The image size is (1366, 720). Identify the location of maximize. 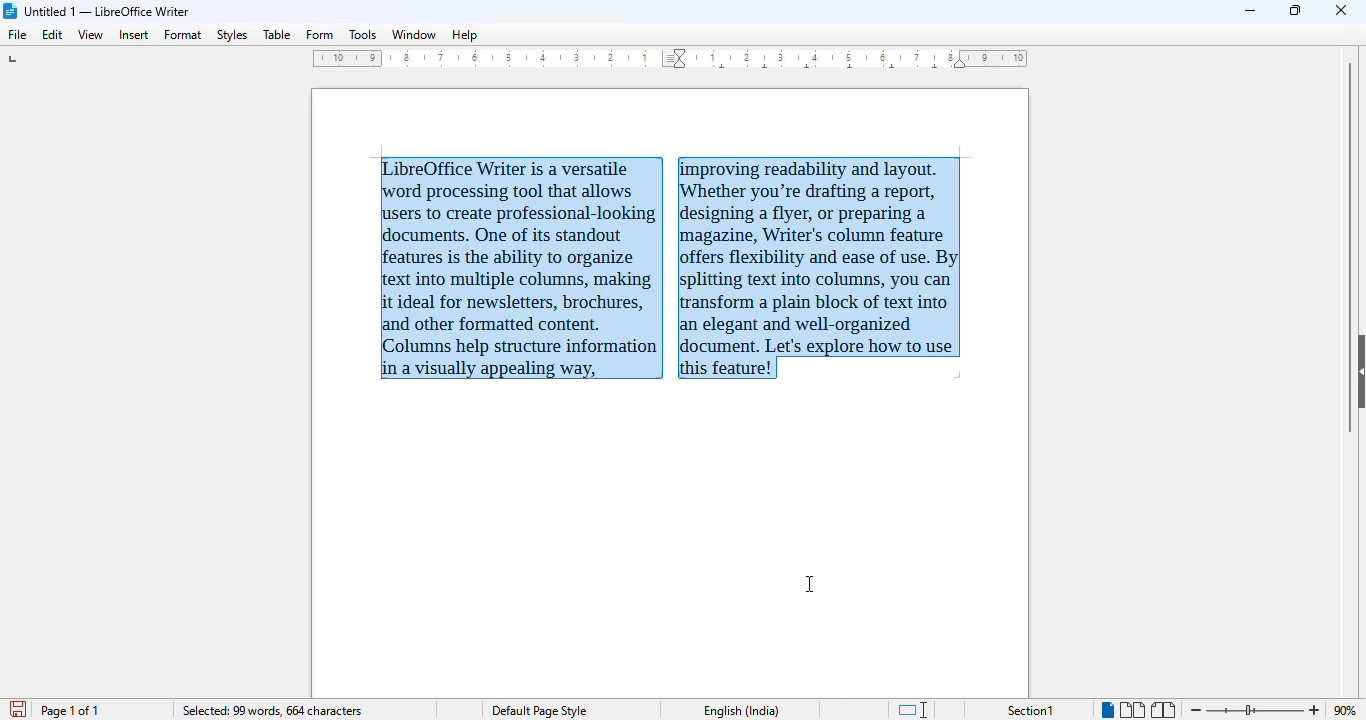
(1297, 10).